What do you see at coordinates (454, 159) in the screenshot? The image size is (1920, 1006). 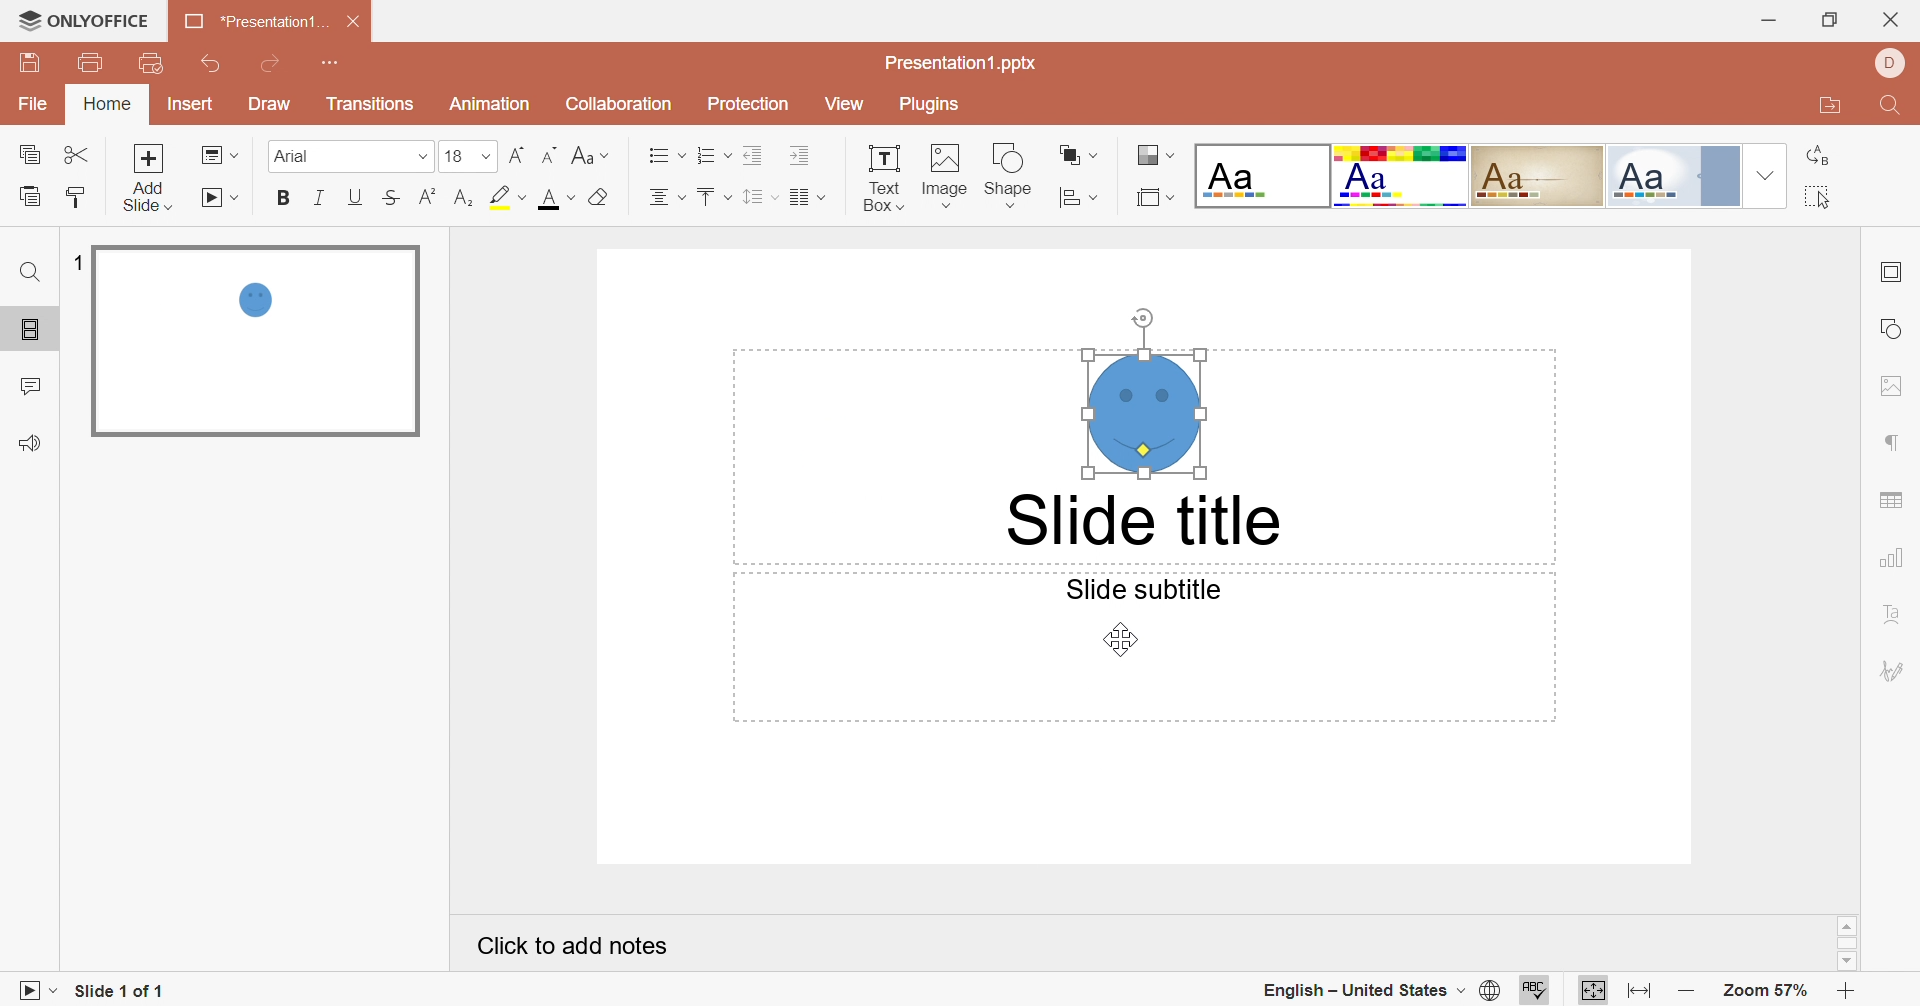 I see `font size 18` at bounding box center [454, 159].